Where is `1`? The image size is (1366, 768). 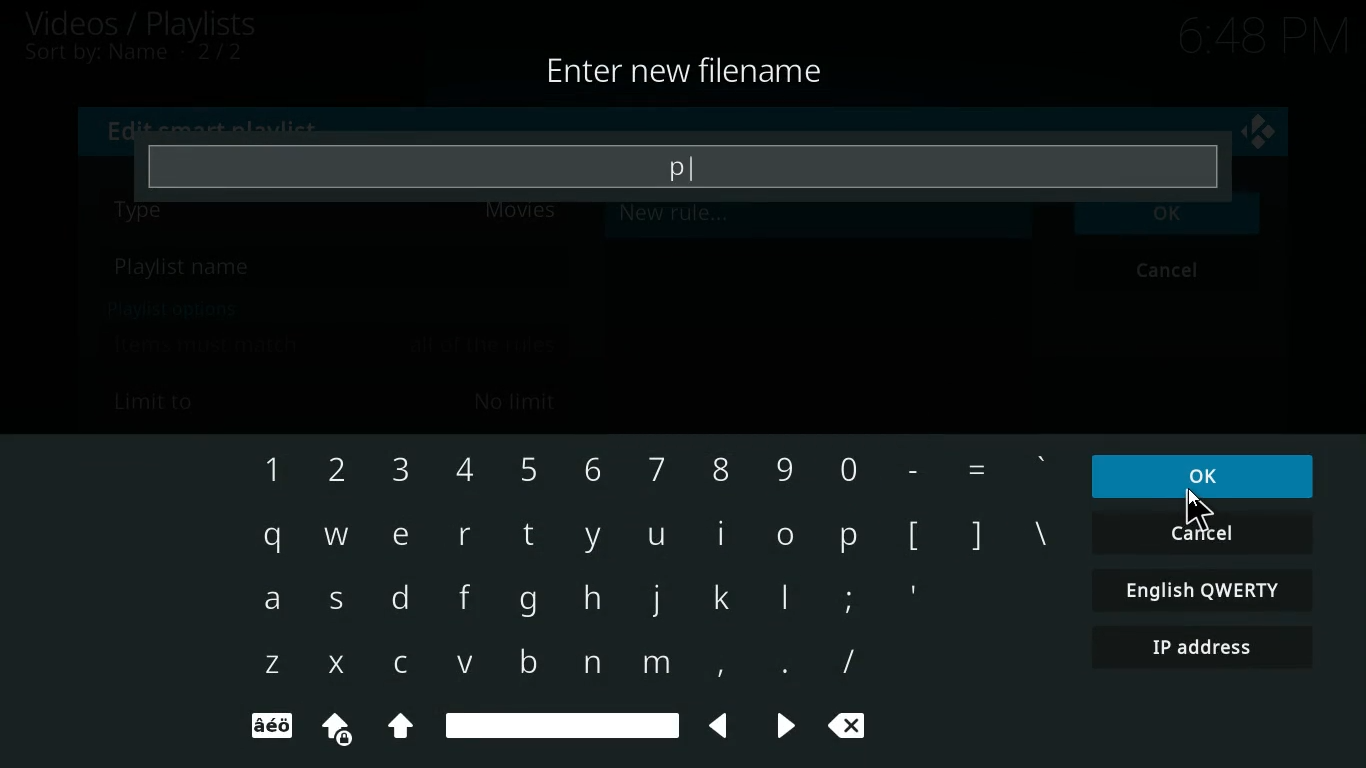
1 is located at coordinates (267, 470).